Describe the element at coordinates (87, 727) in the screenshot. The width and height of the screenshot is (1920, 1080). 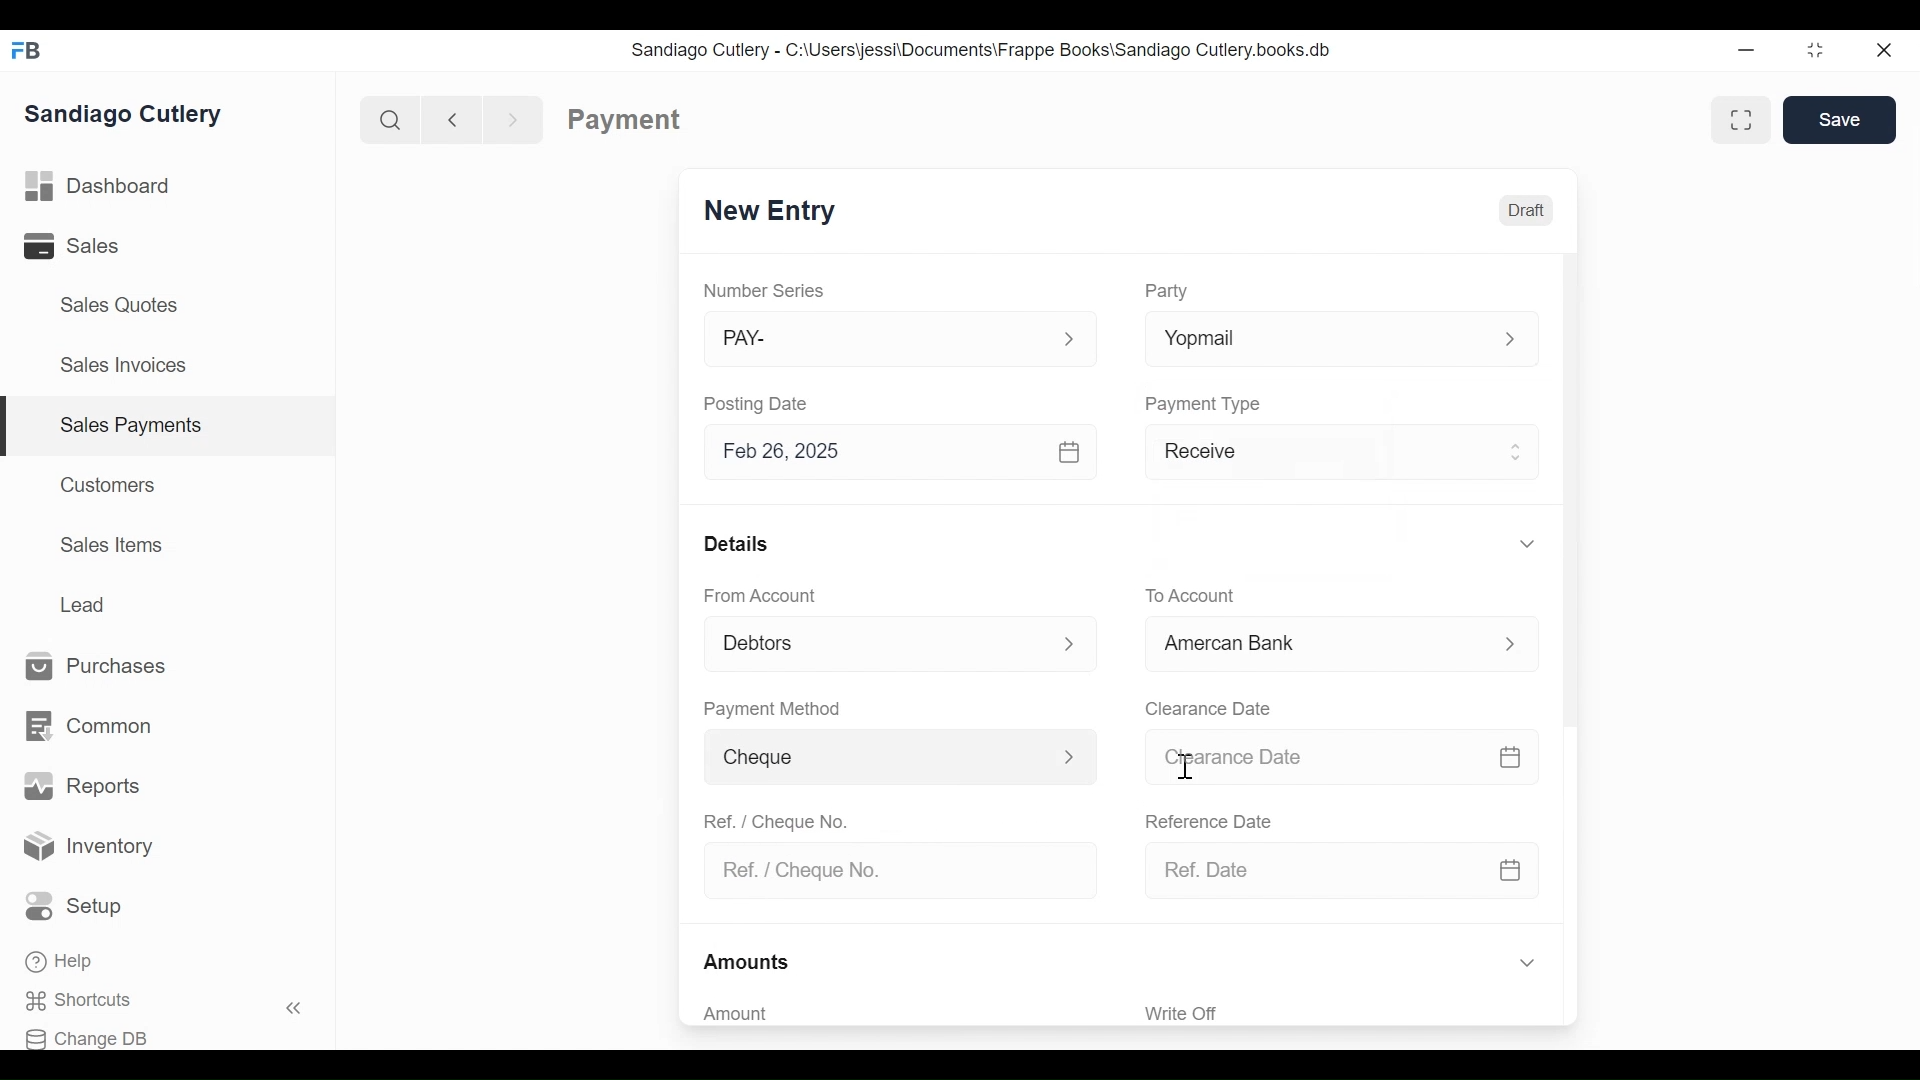
I see `Common` at that location.